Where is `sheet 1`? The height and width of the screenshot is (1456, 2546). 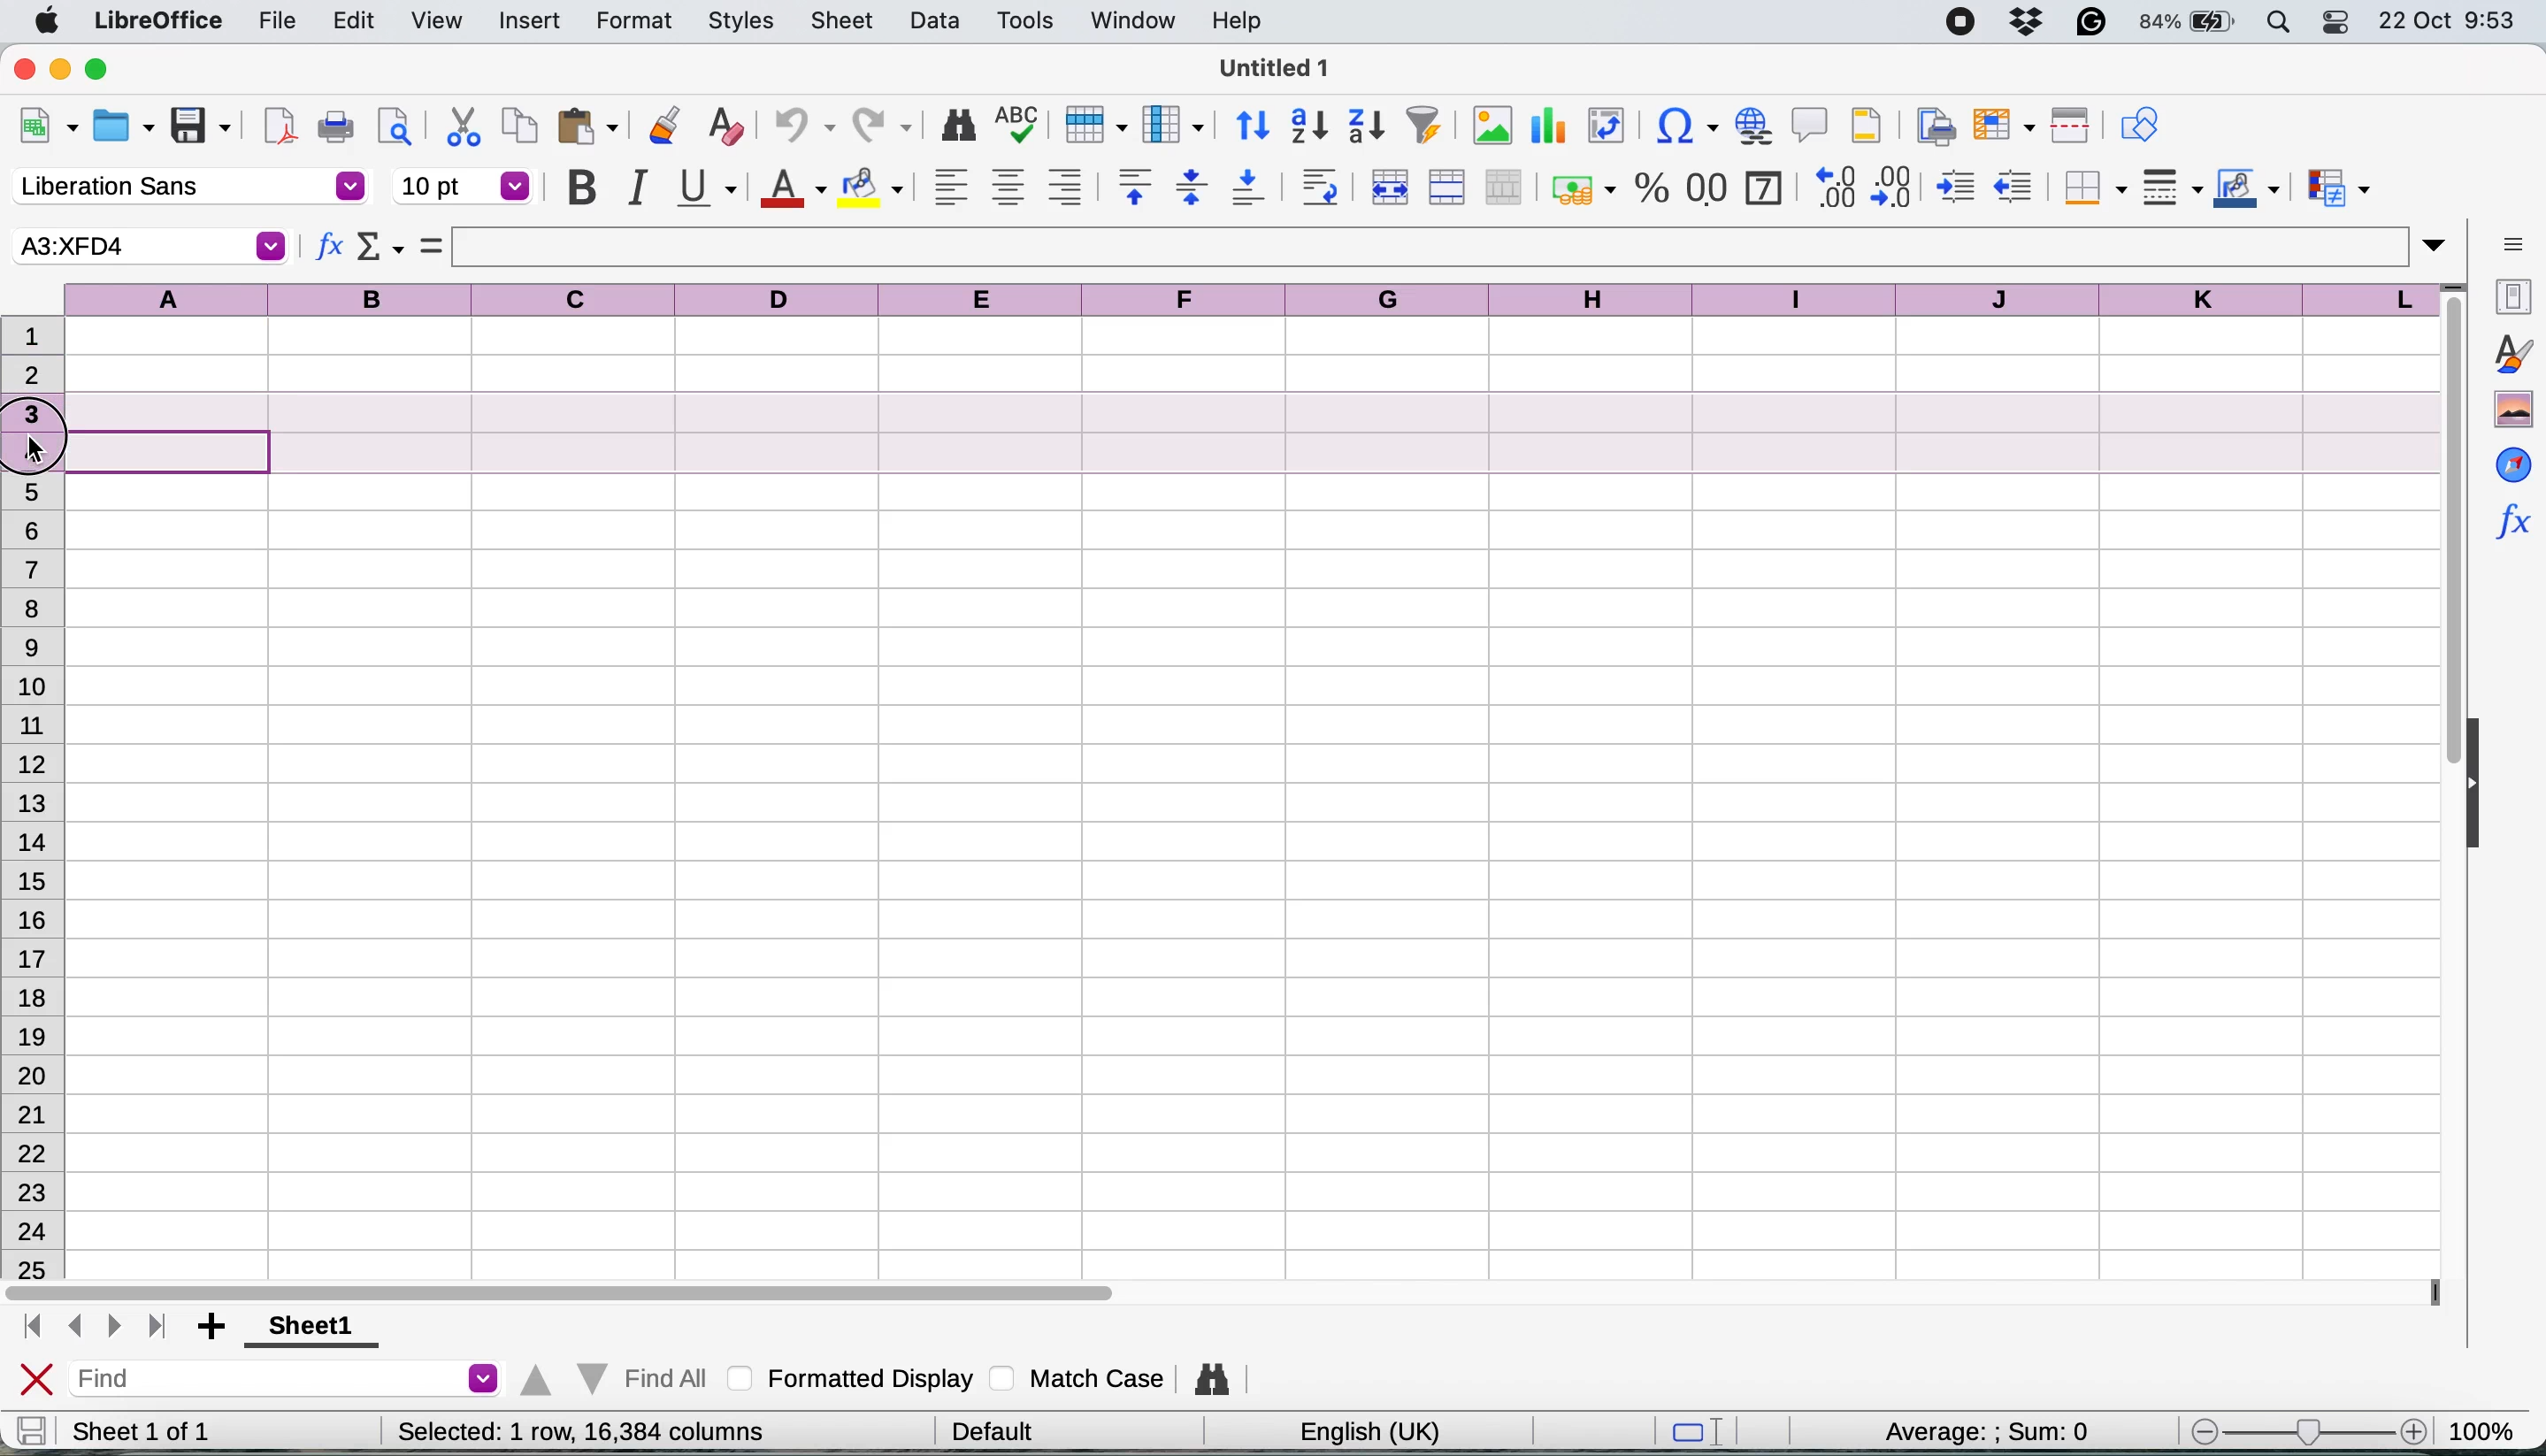 sheet 1 is located at coordinates (304, 1328).